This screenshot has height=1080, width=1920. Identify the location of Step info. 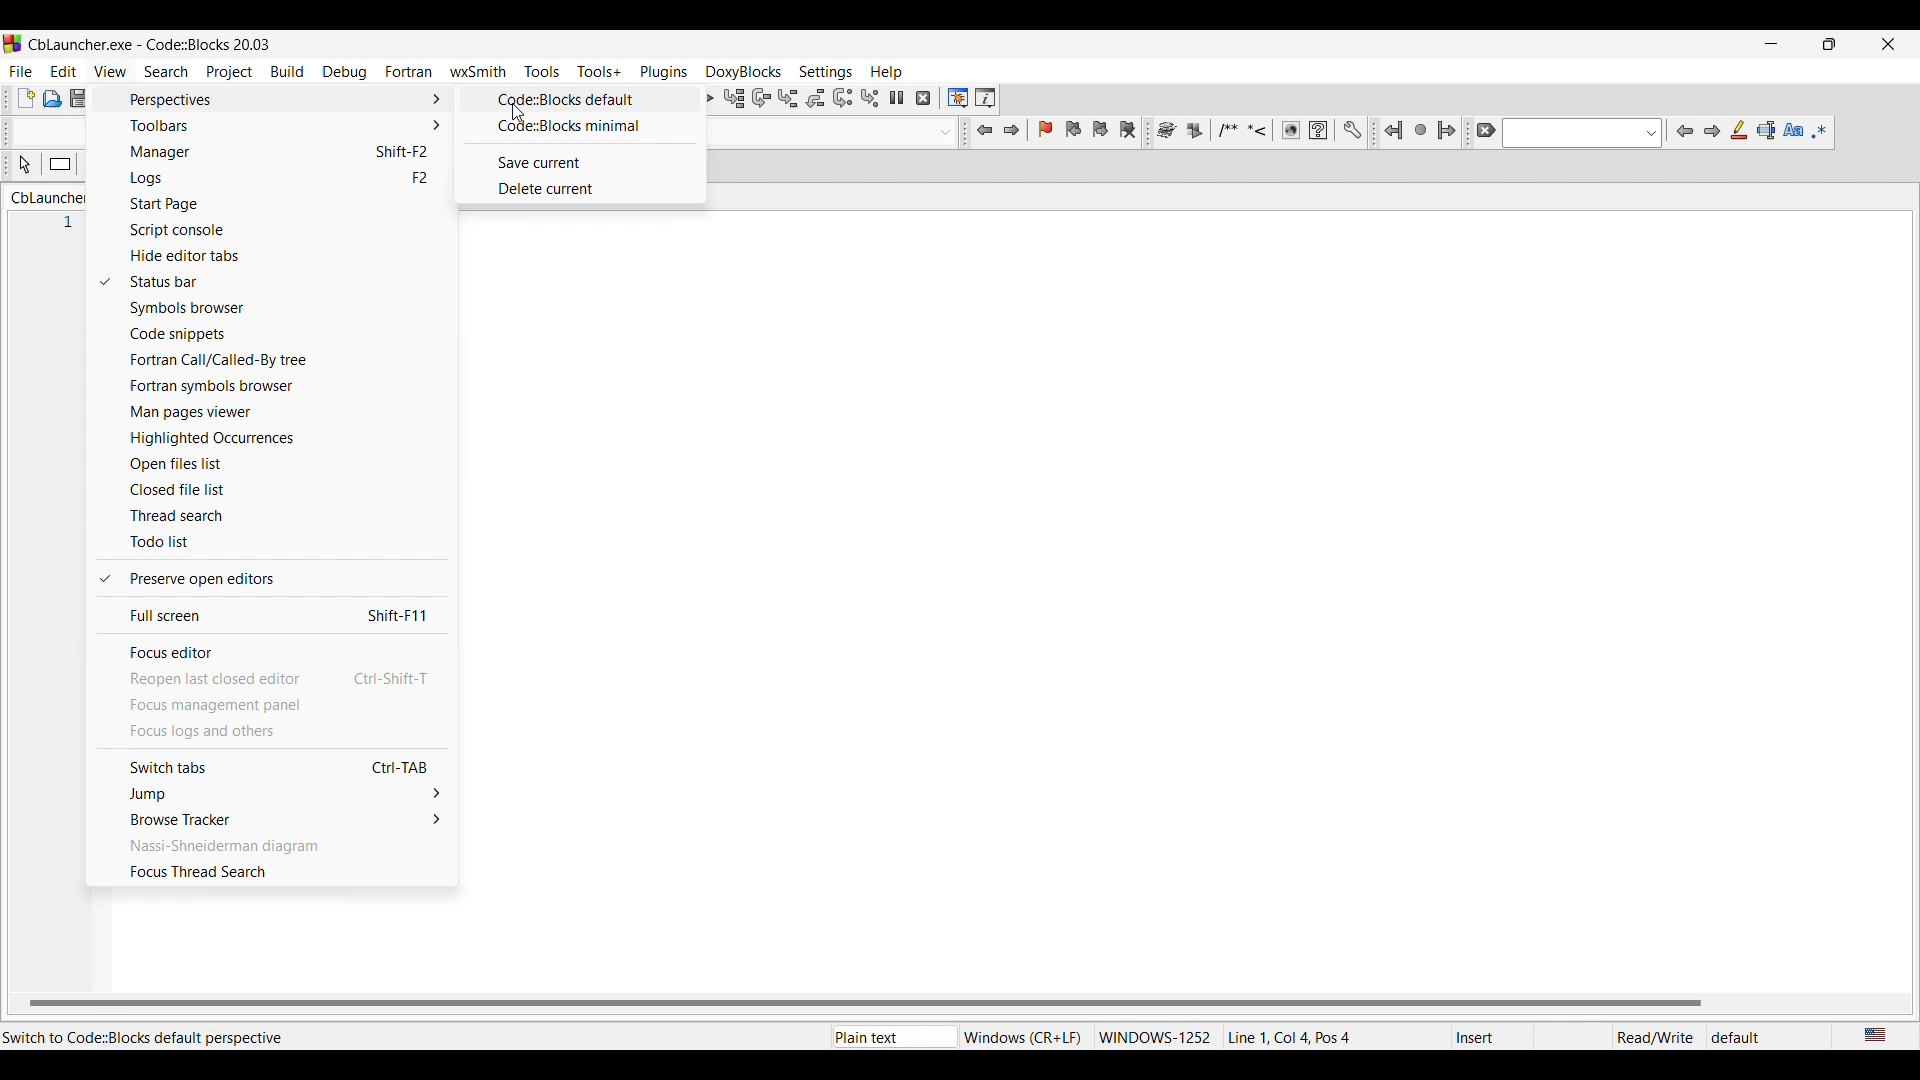
(788, 98).